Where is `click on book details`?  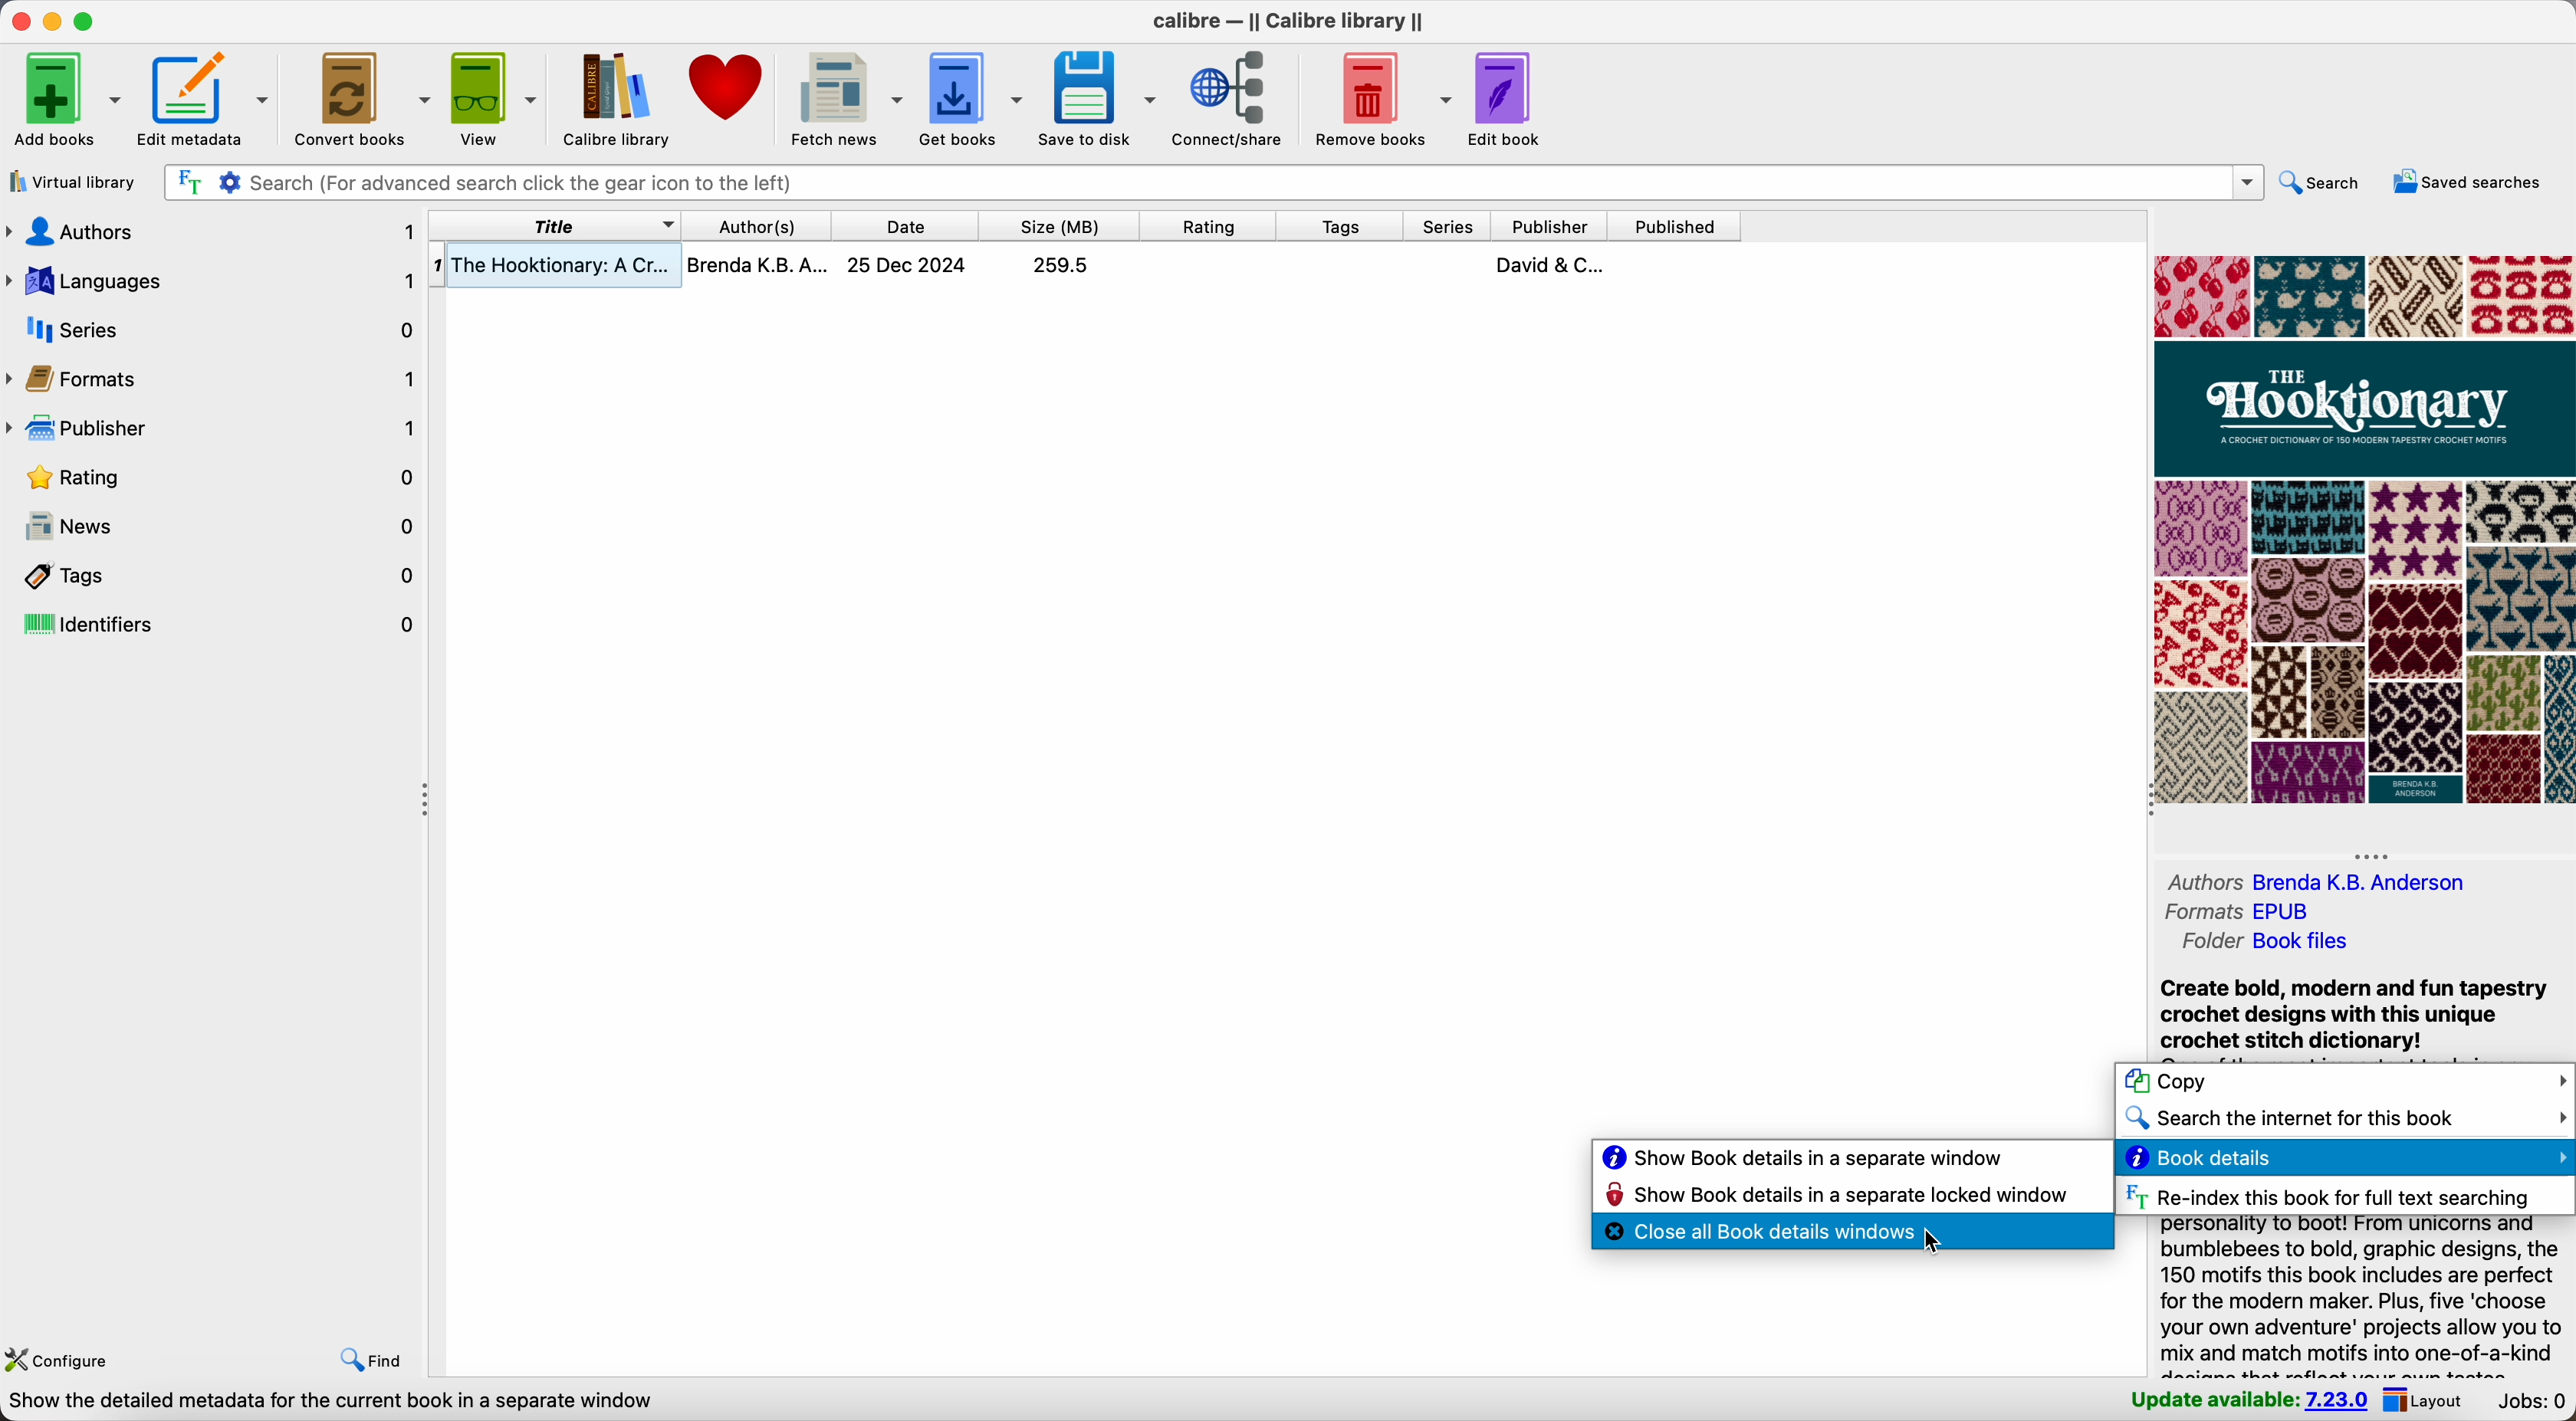 click on book details is located at coordinates (2343, 1158).